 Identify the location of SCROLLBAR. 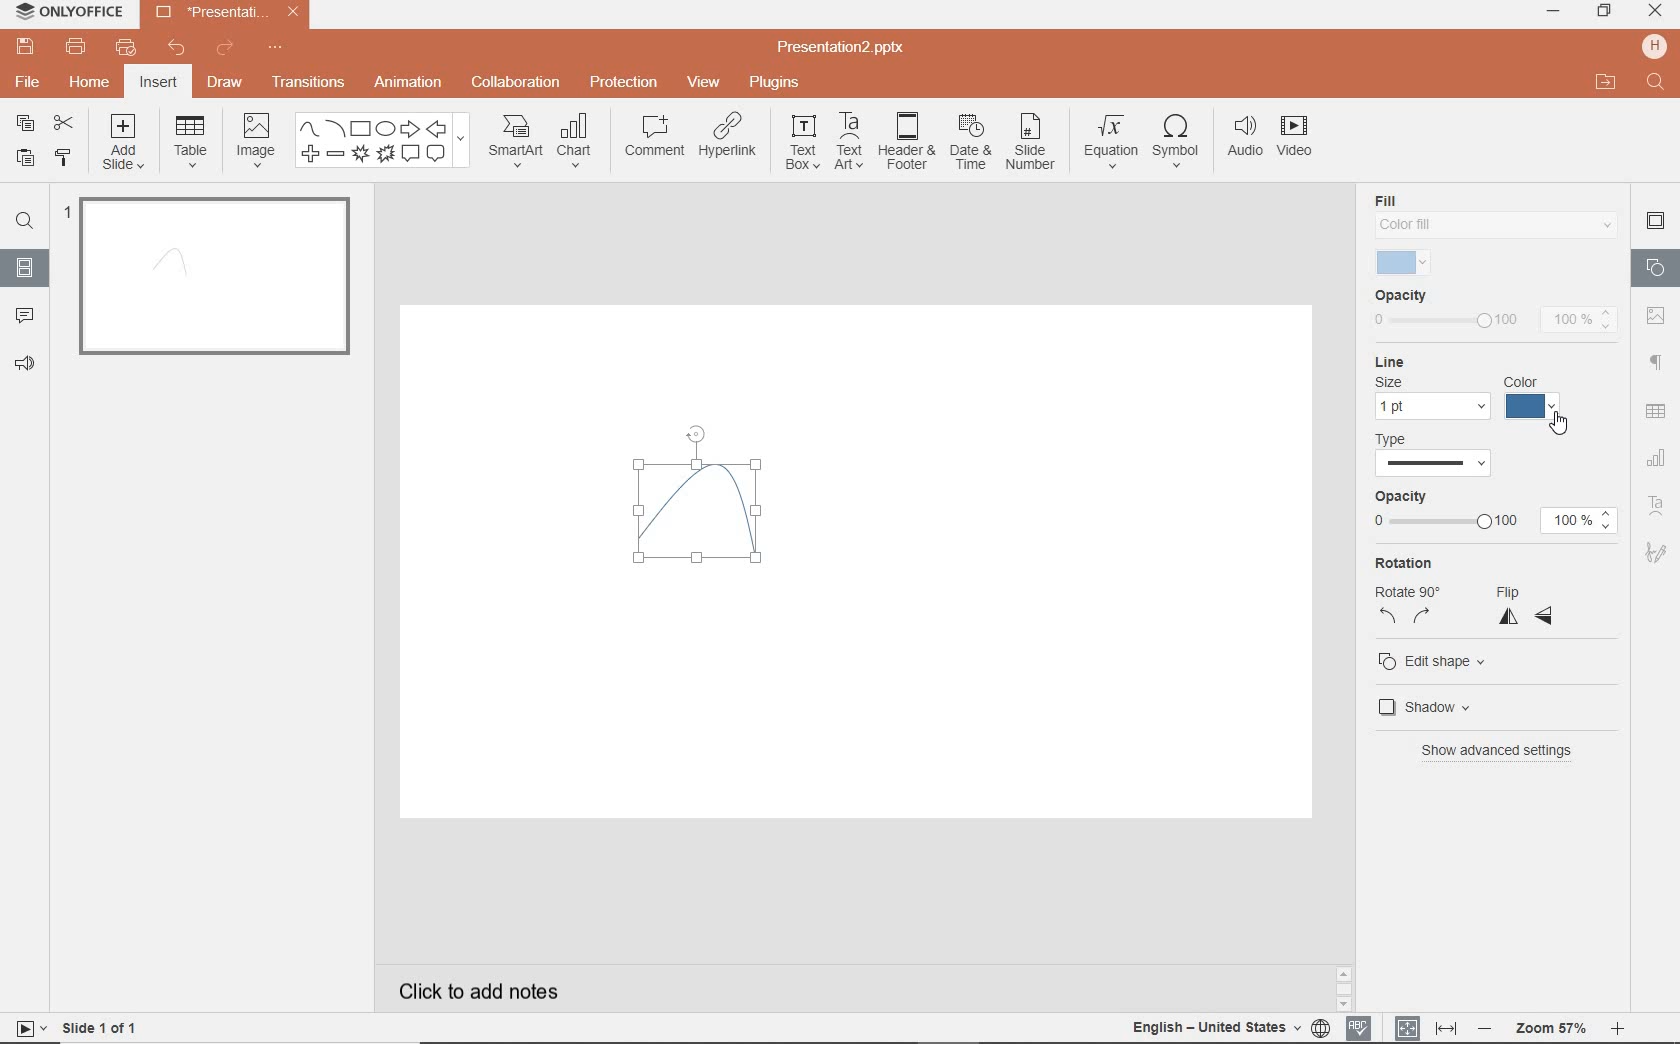
(1344, 986).